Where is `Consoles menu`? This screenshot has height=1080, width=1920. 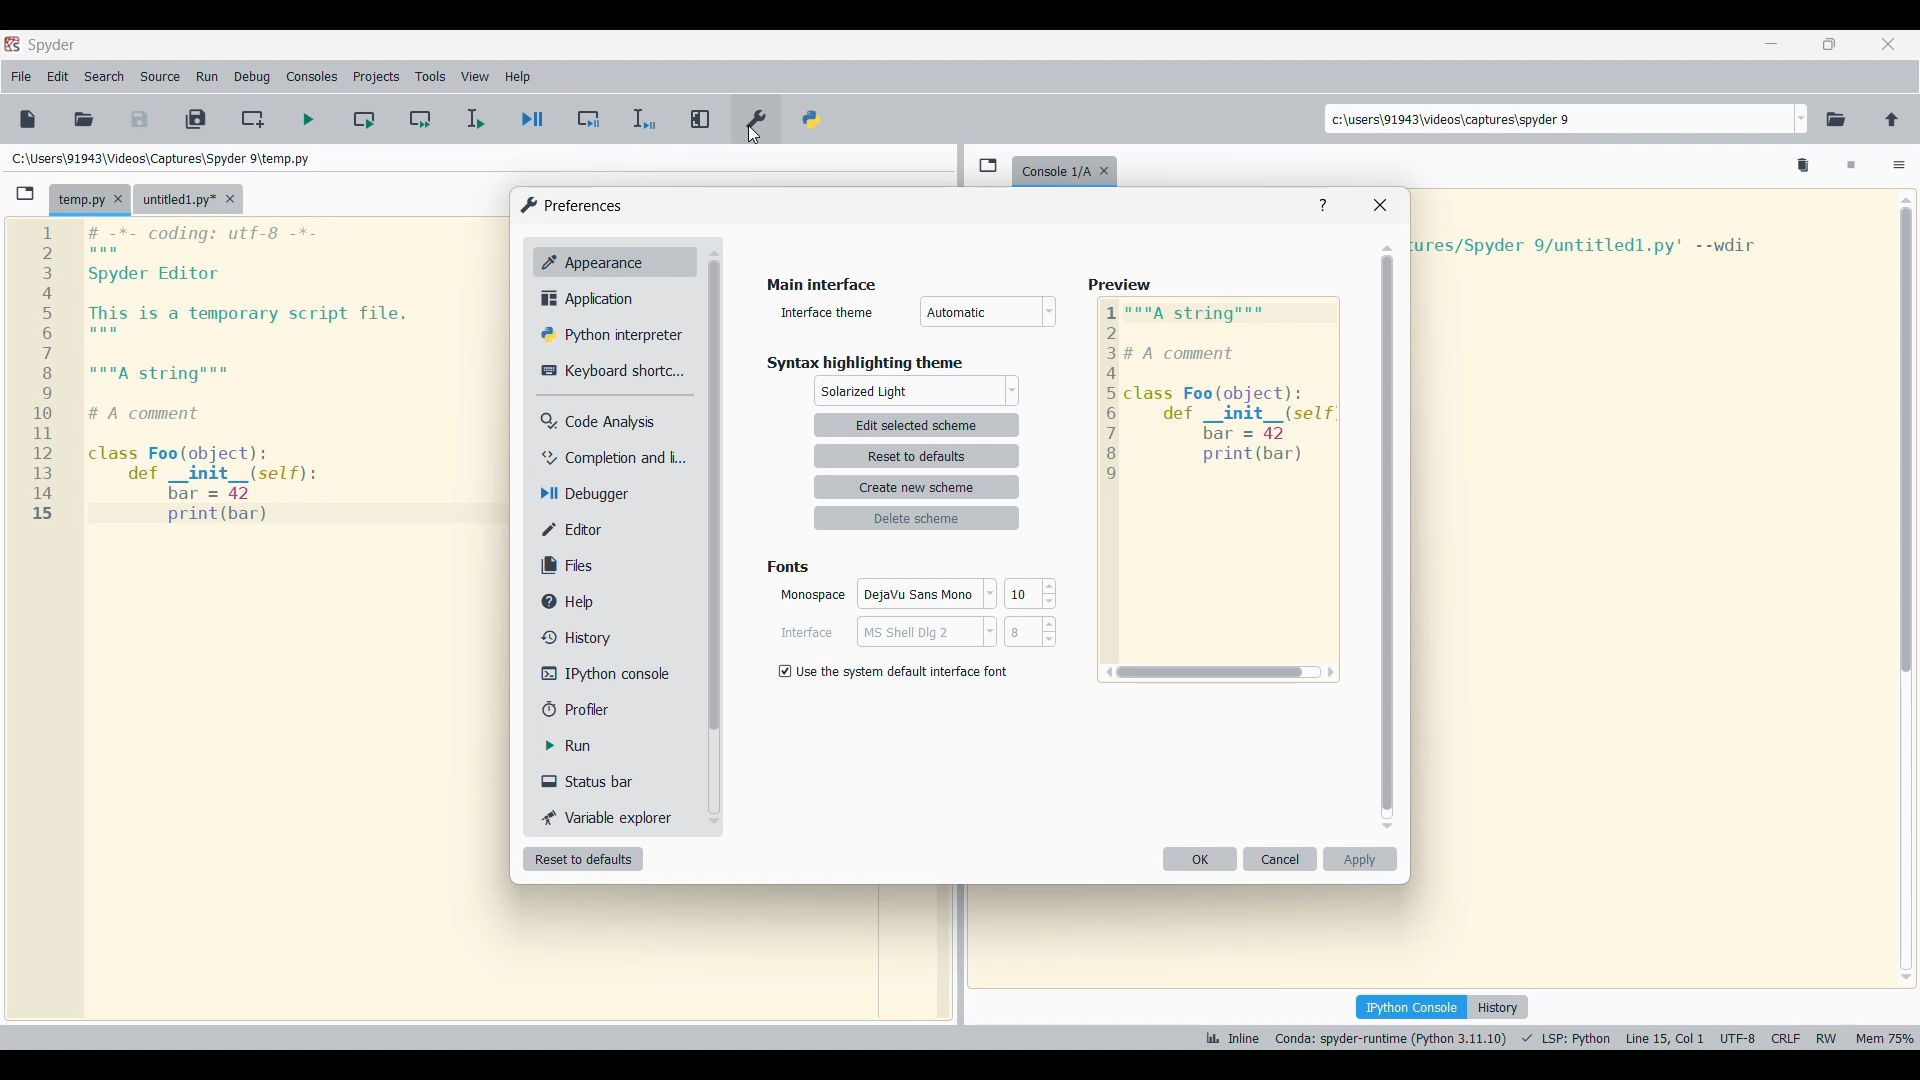
Consoles menu is located at coordinates (312, 77).